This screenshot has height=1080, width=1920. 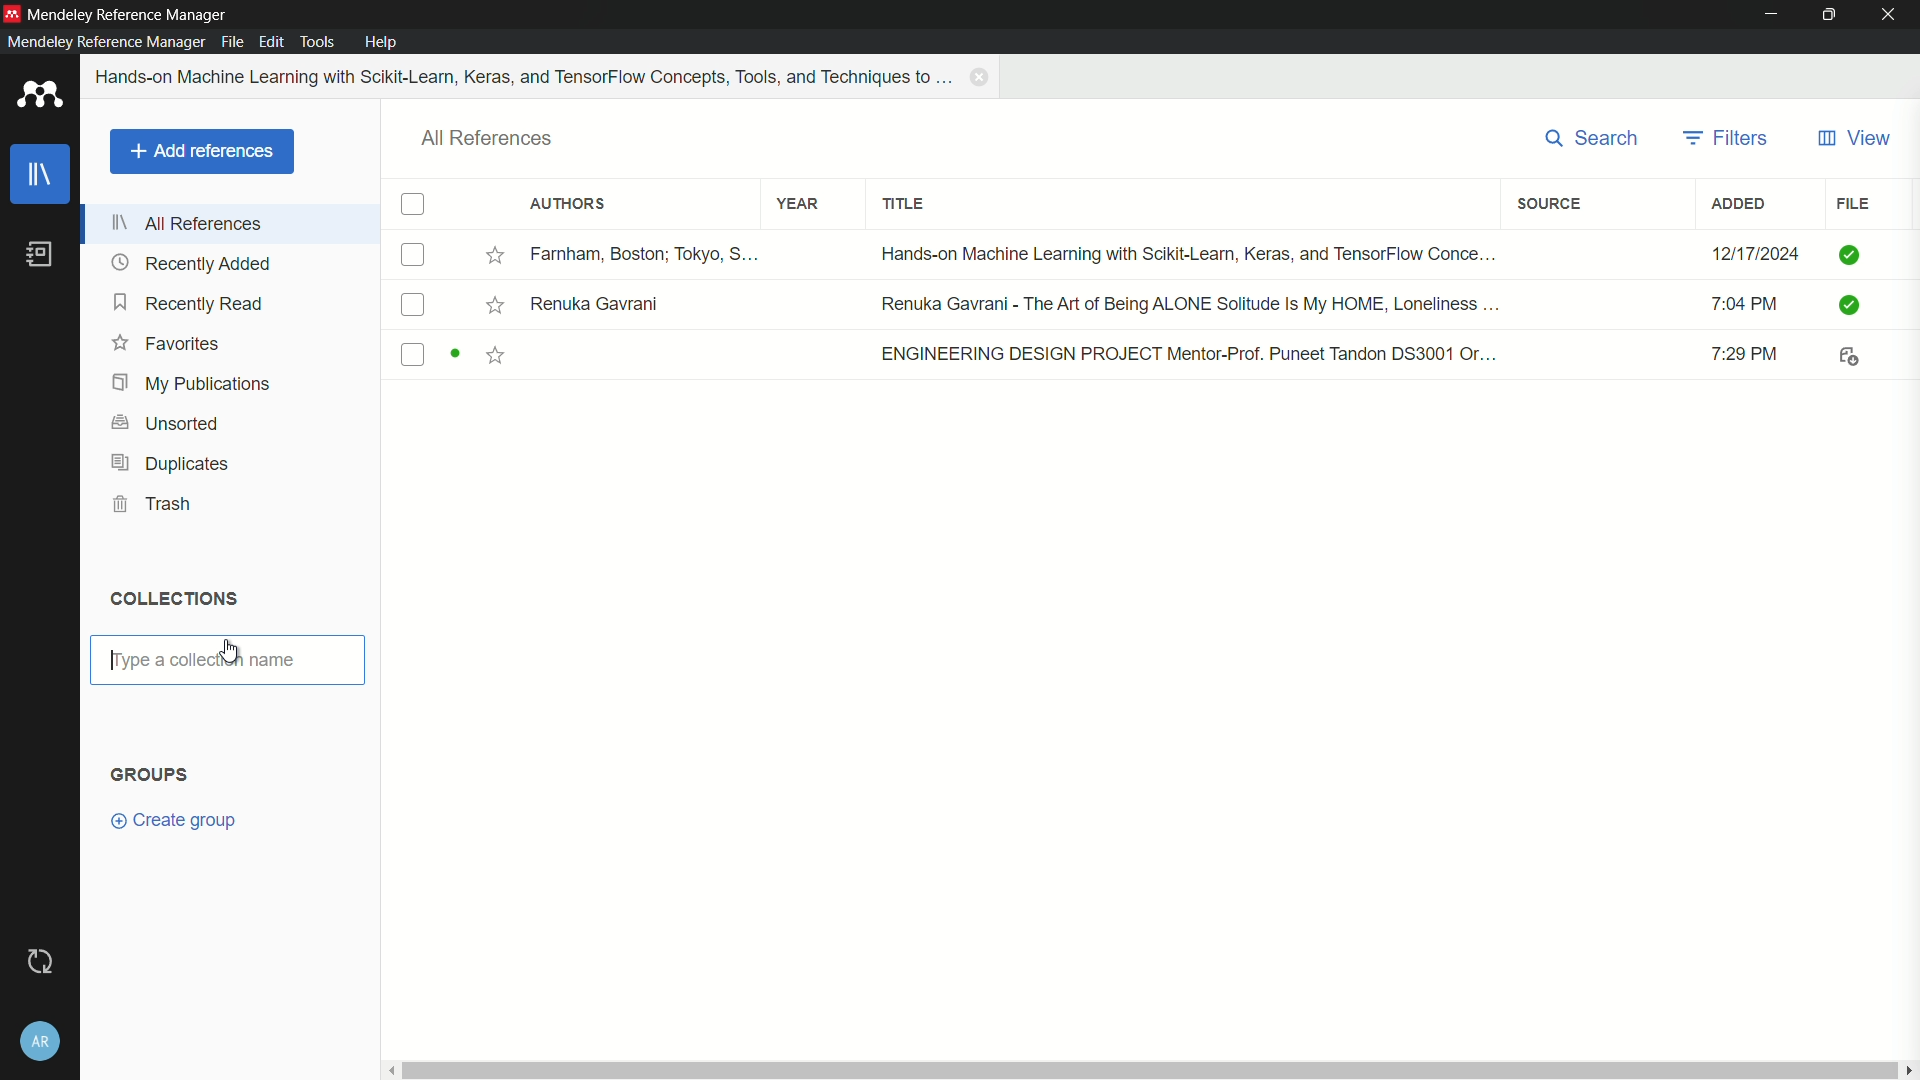 I want to click on unsorted, so click(x=169, y=421).